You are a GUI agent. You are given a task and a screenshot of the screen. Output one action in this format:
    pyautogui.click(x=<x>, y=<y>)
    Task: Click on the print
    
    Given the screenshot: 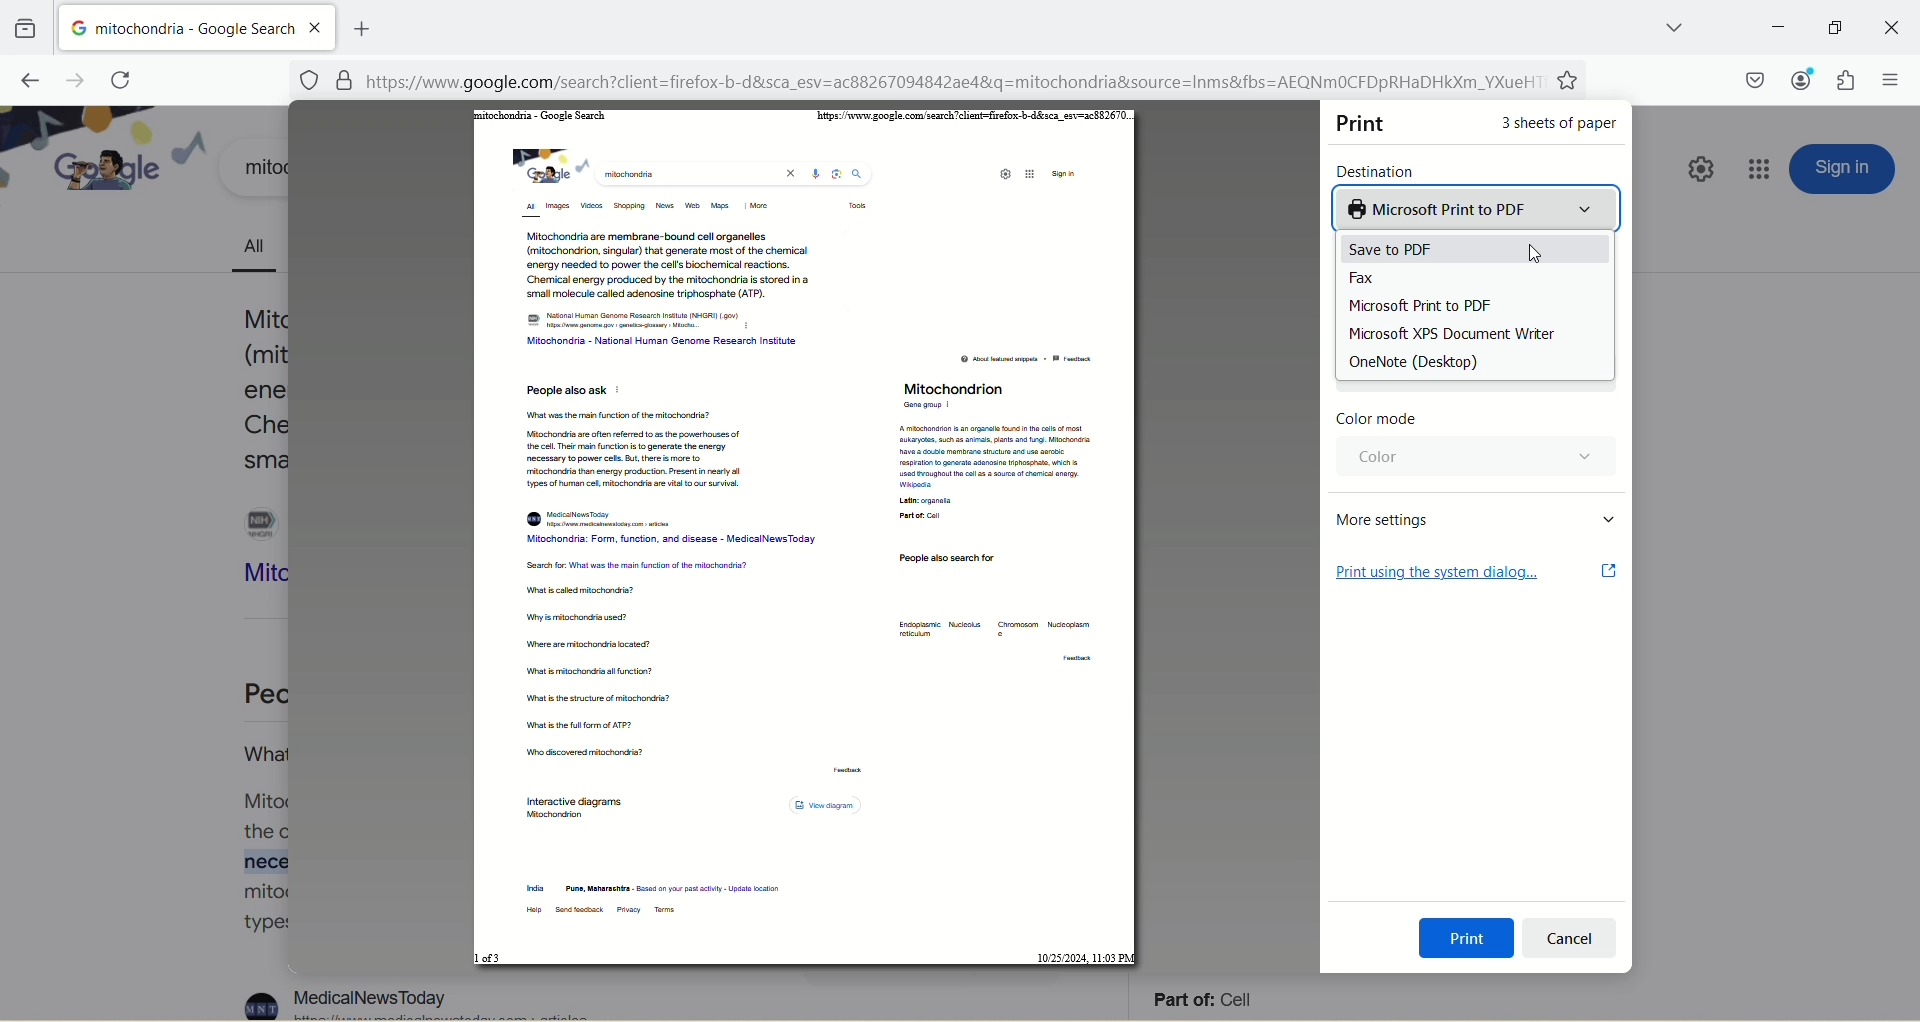 What is the action you would take?
    pyautogui.click(x=1364, y=123)
    